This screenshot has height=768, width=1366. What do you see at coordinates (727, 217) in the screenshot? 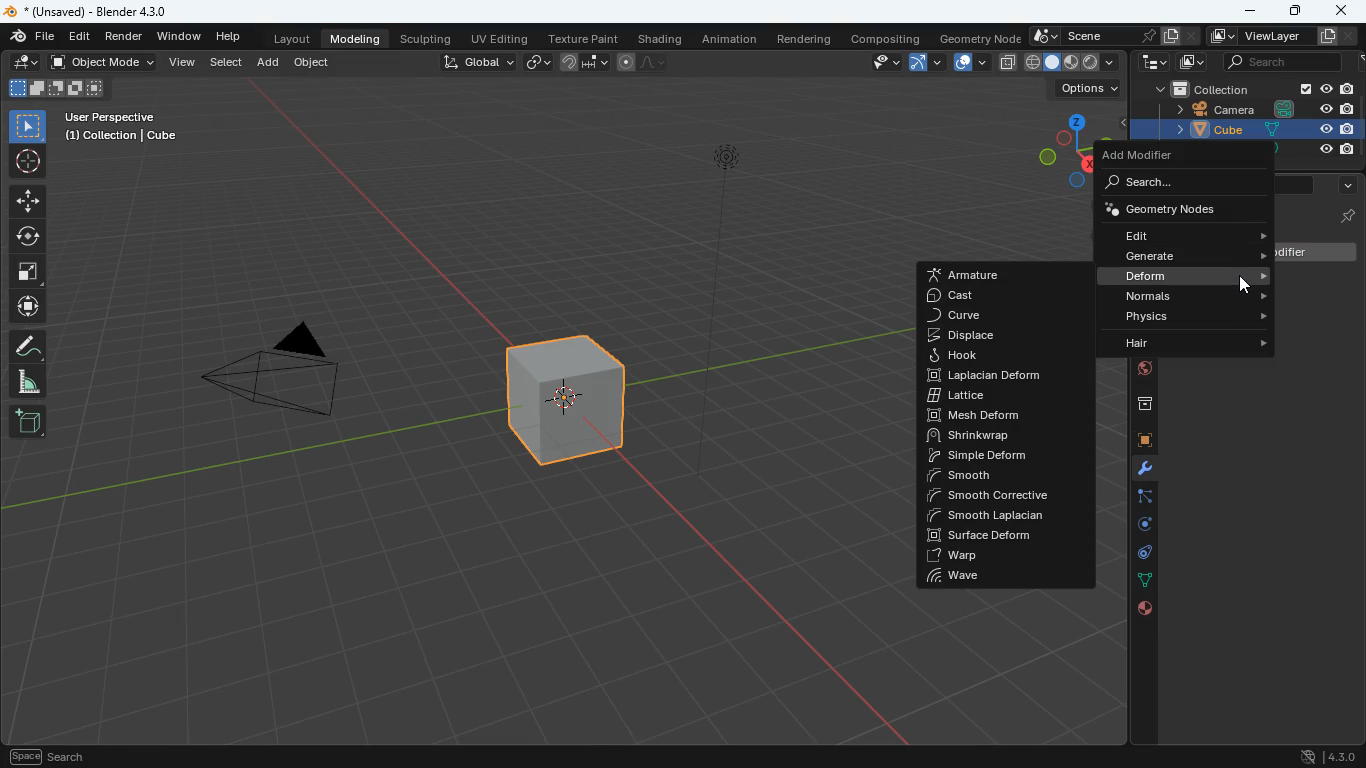
I see `light` at bounding box center [727, 217].